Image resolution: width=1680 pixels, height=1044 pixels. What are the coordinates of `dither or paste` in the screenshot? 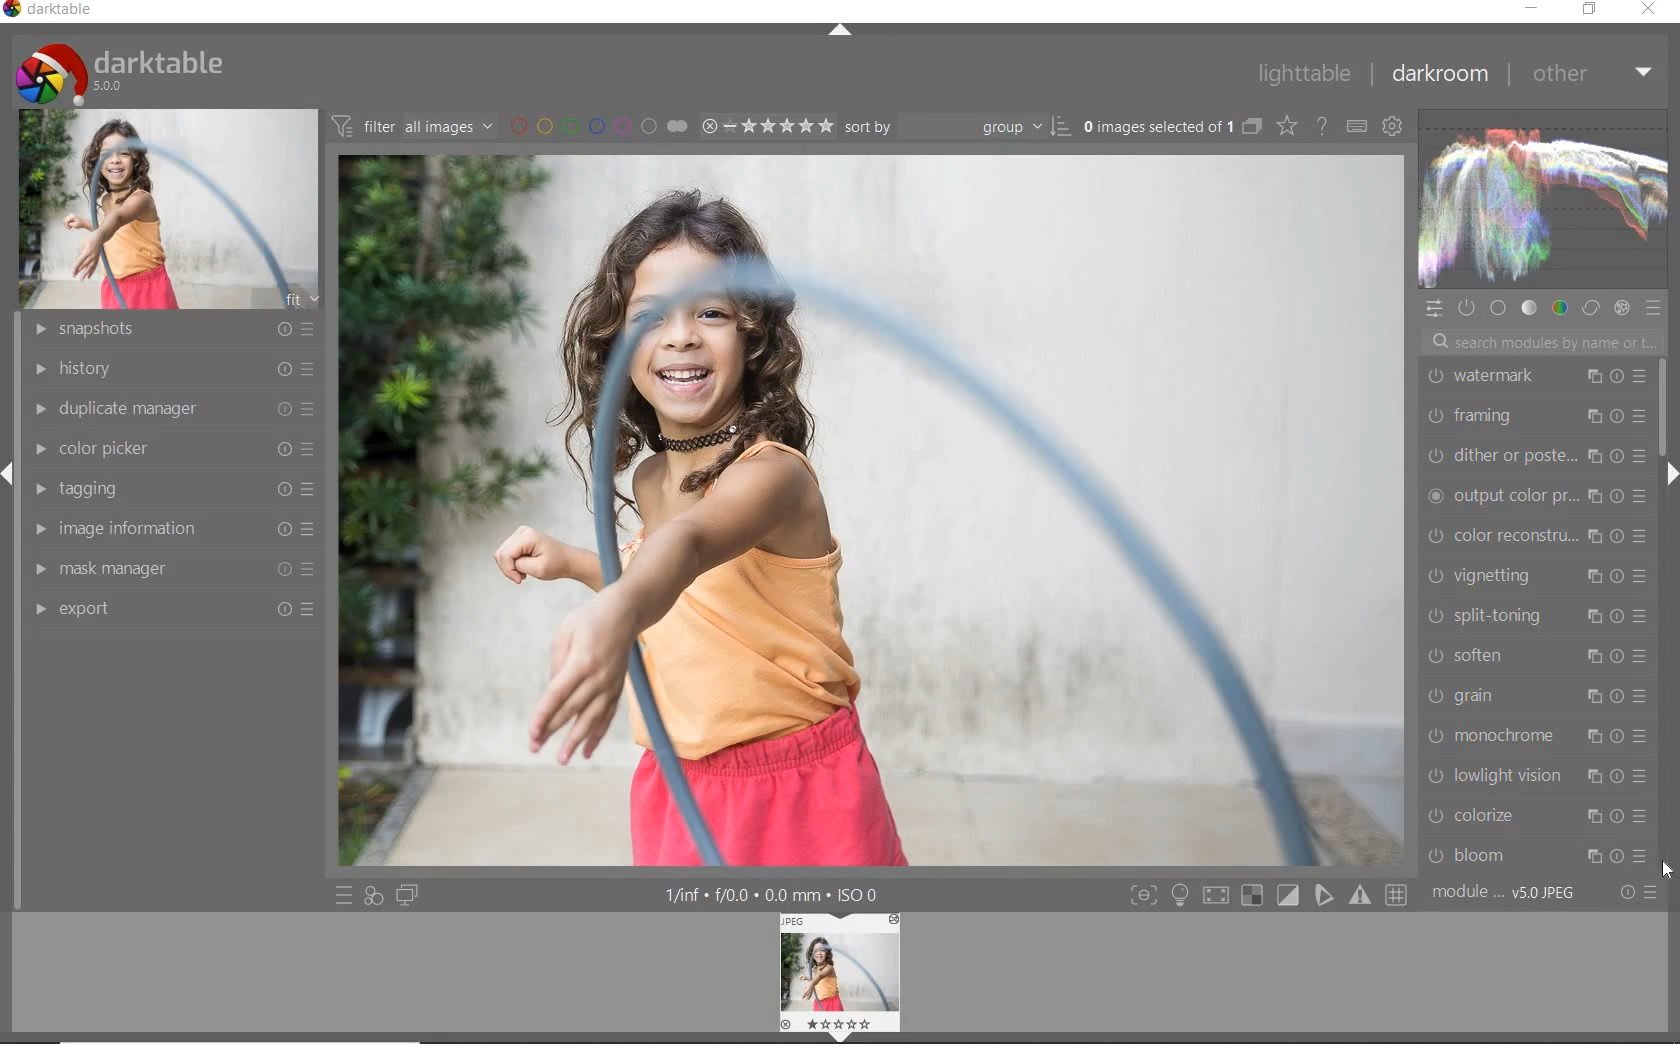 It's located at (1532, 457).